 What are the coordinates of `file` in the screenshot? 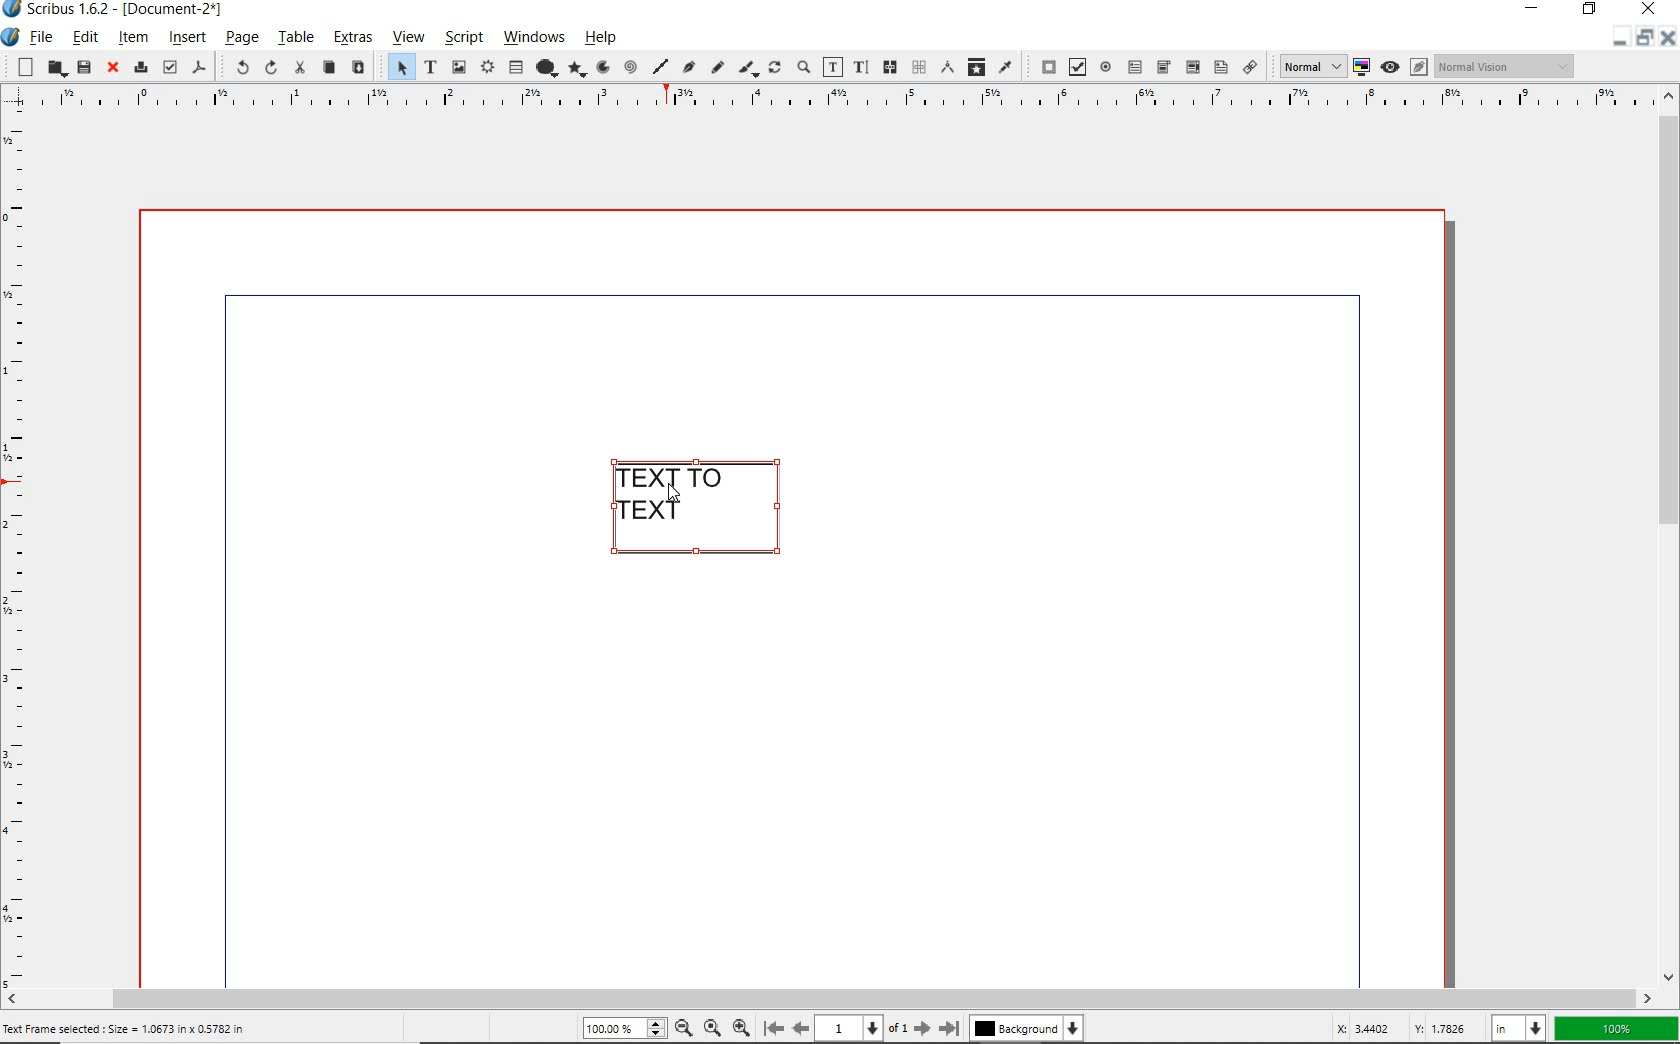 It's located at (43, 38).